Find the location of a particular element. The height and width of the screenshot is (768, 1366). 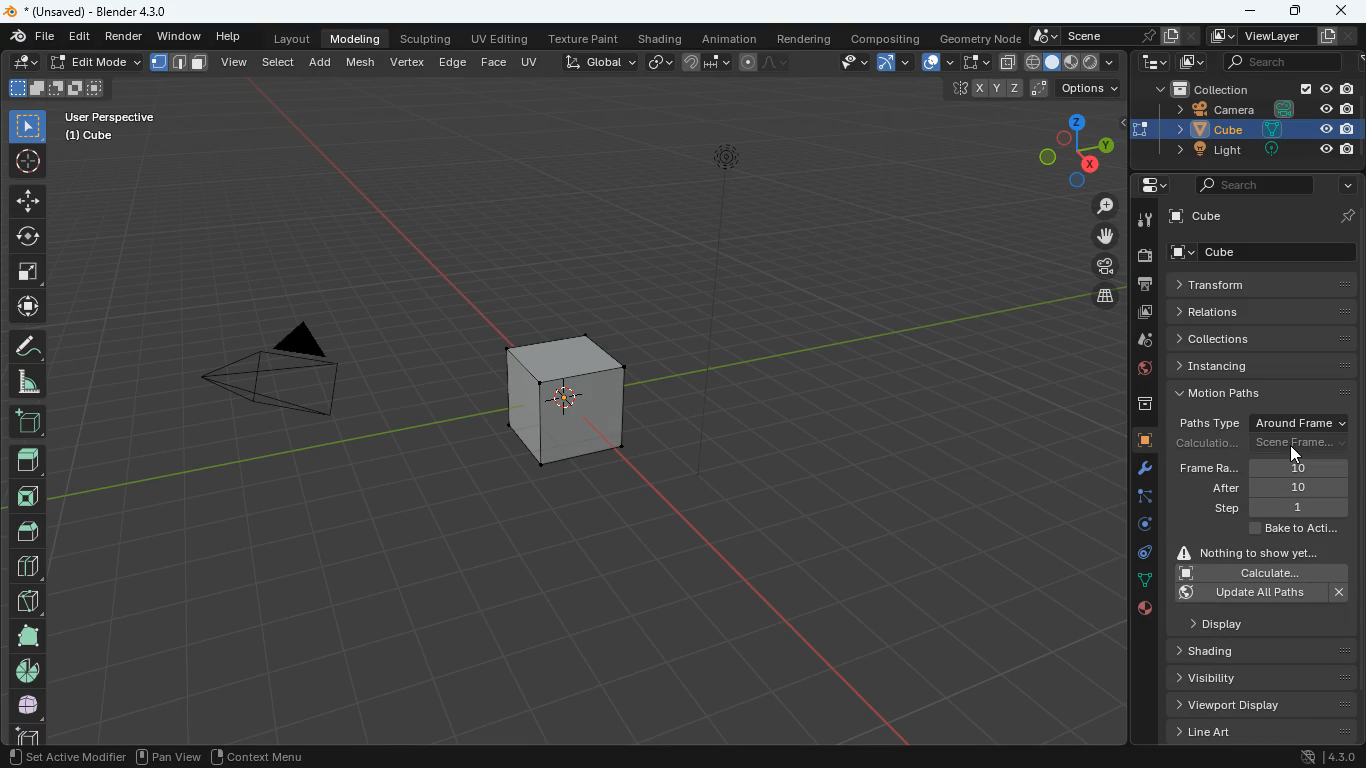

modifier is located at coordinates (1136, 471).